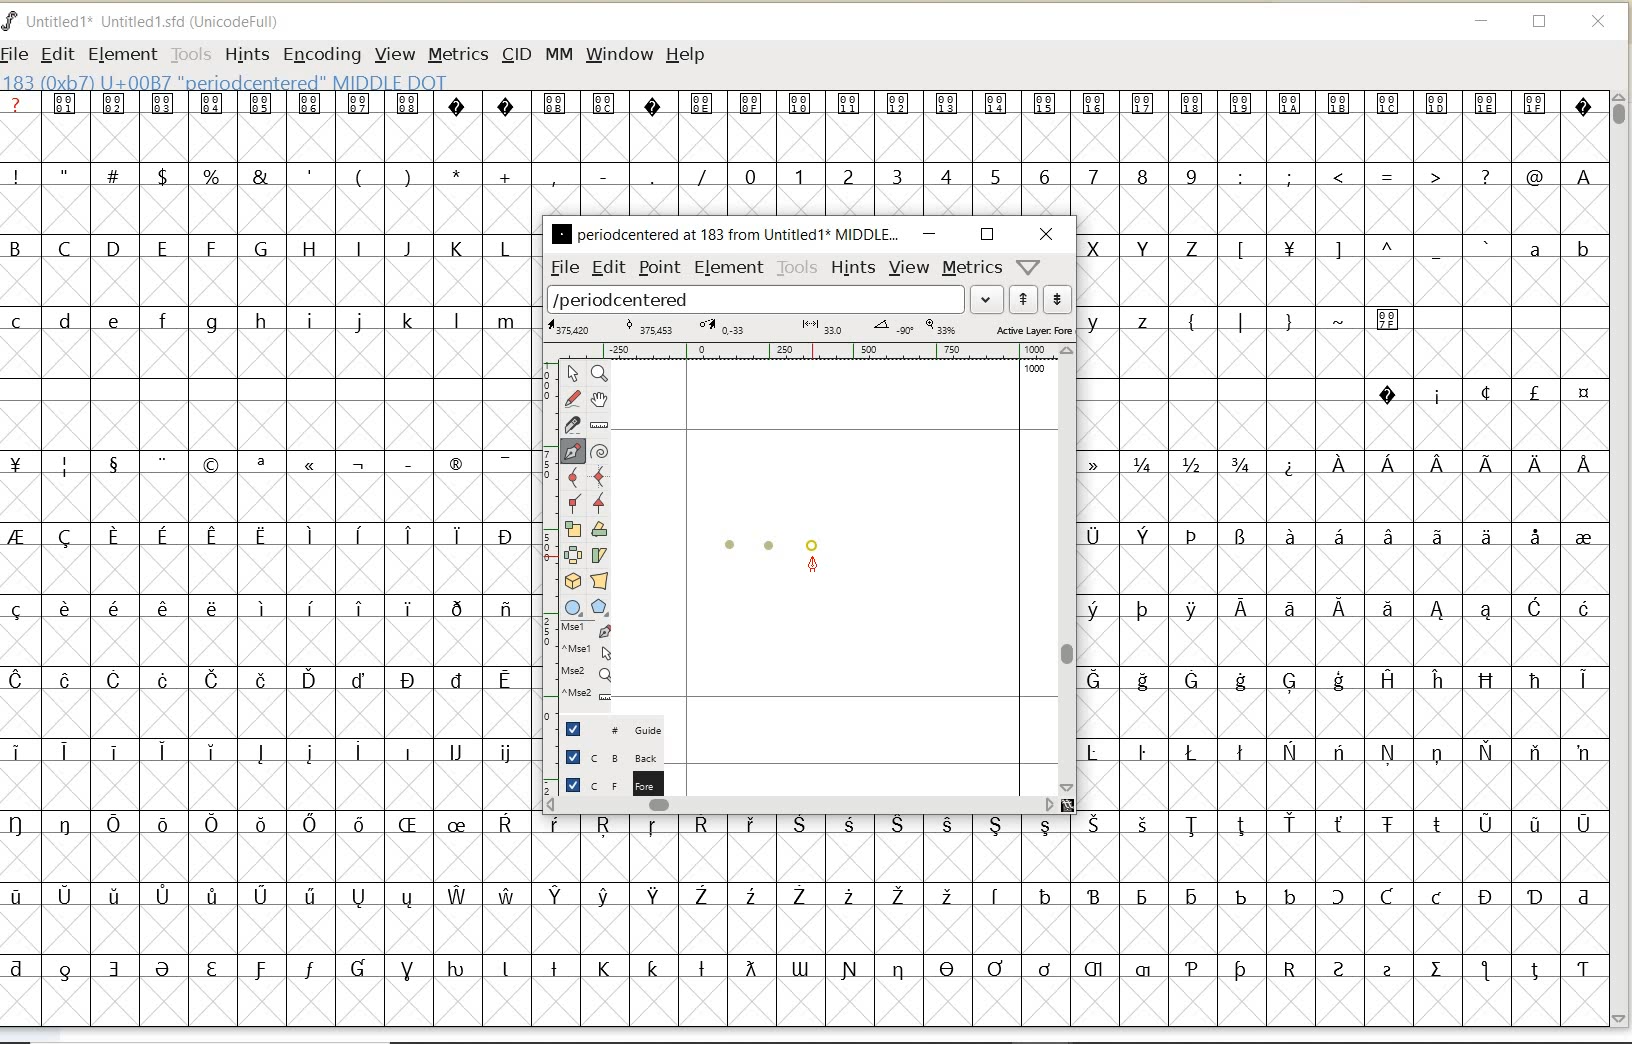  I want to click on , so click(1360, 251).